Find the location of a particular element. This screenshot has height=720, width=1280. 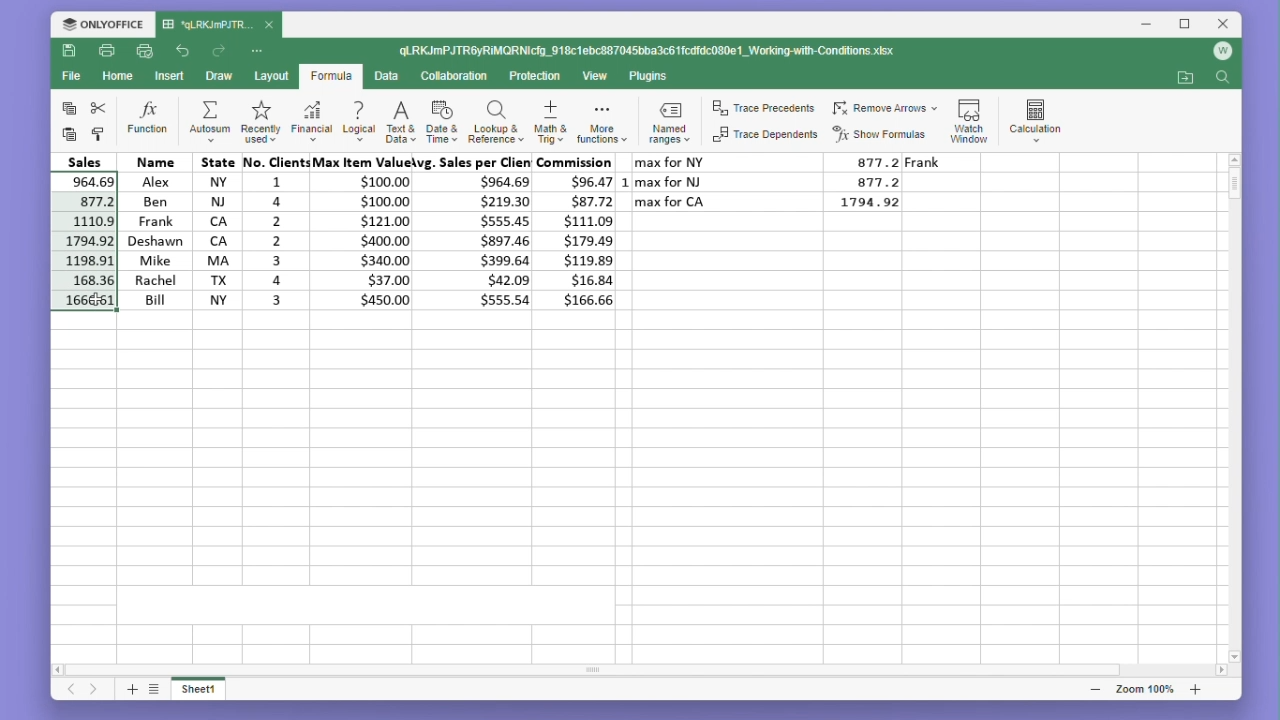

scroll up is located at coordinates (1234, 159).